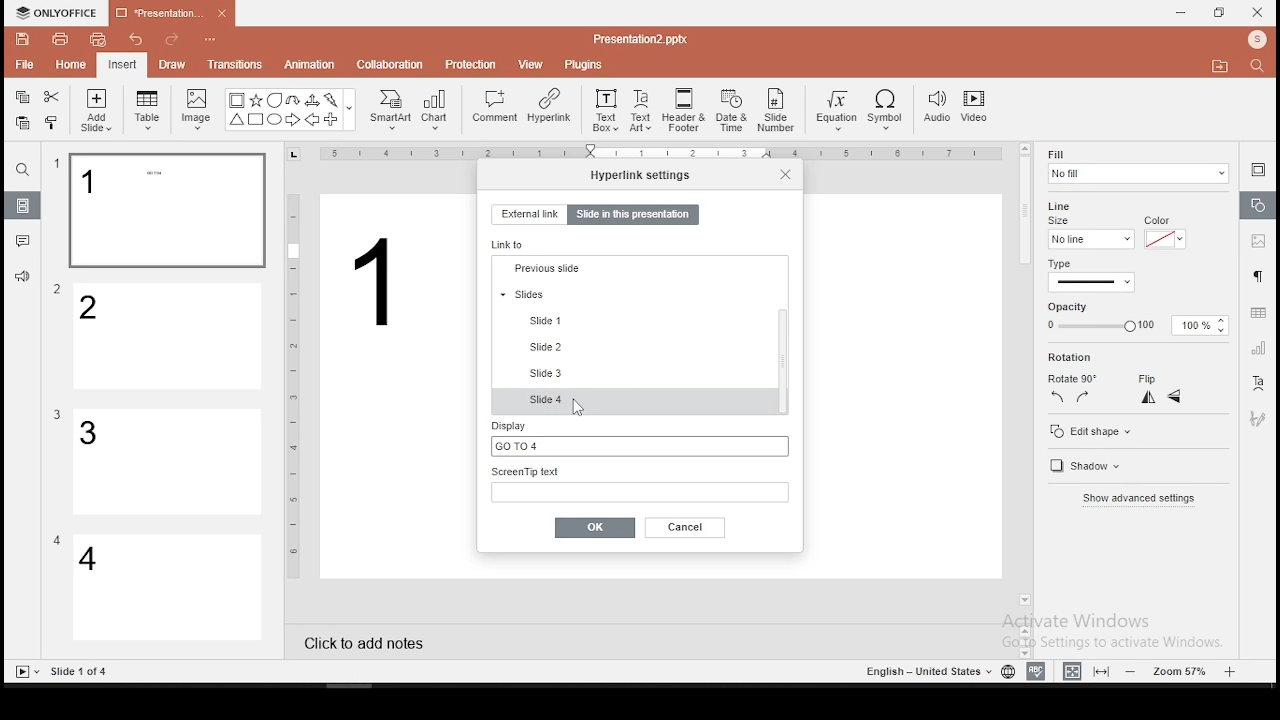 The height and width of the screenshot is (720, 1280). What do you see at coordinates (98, 39) in the screenshot?
I see `quick print` at bounding box center [98, 39].